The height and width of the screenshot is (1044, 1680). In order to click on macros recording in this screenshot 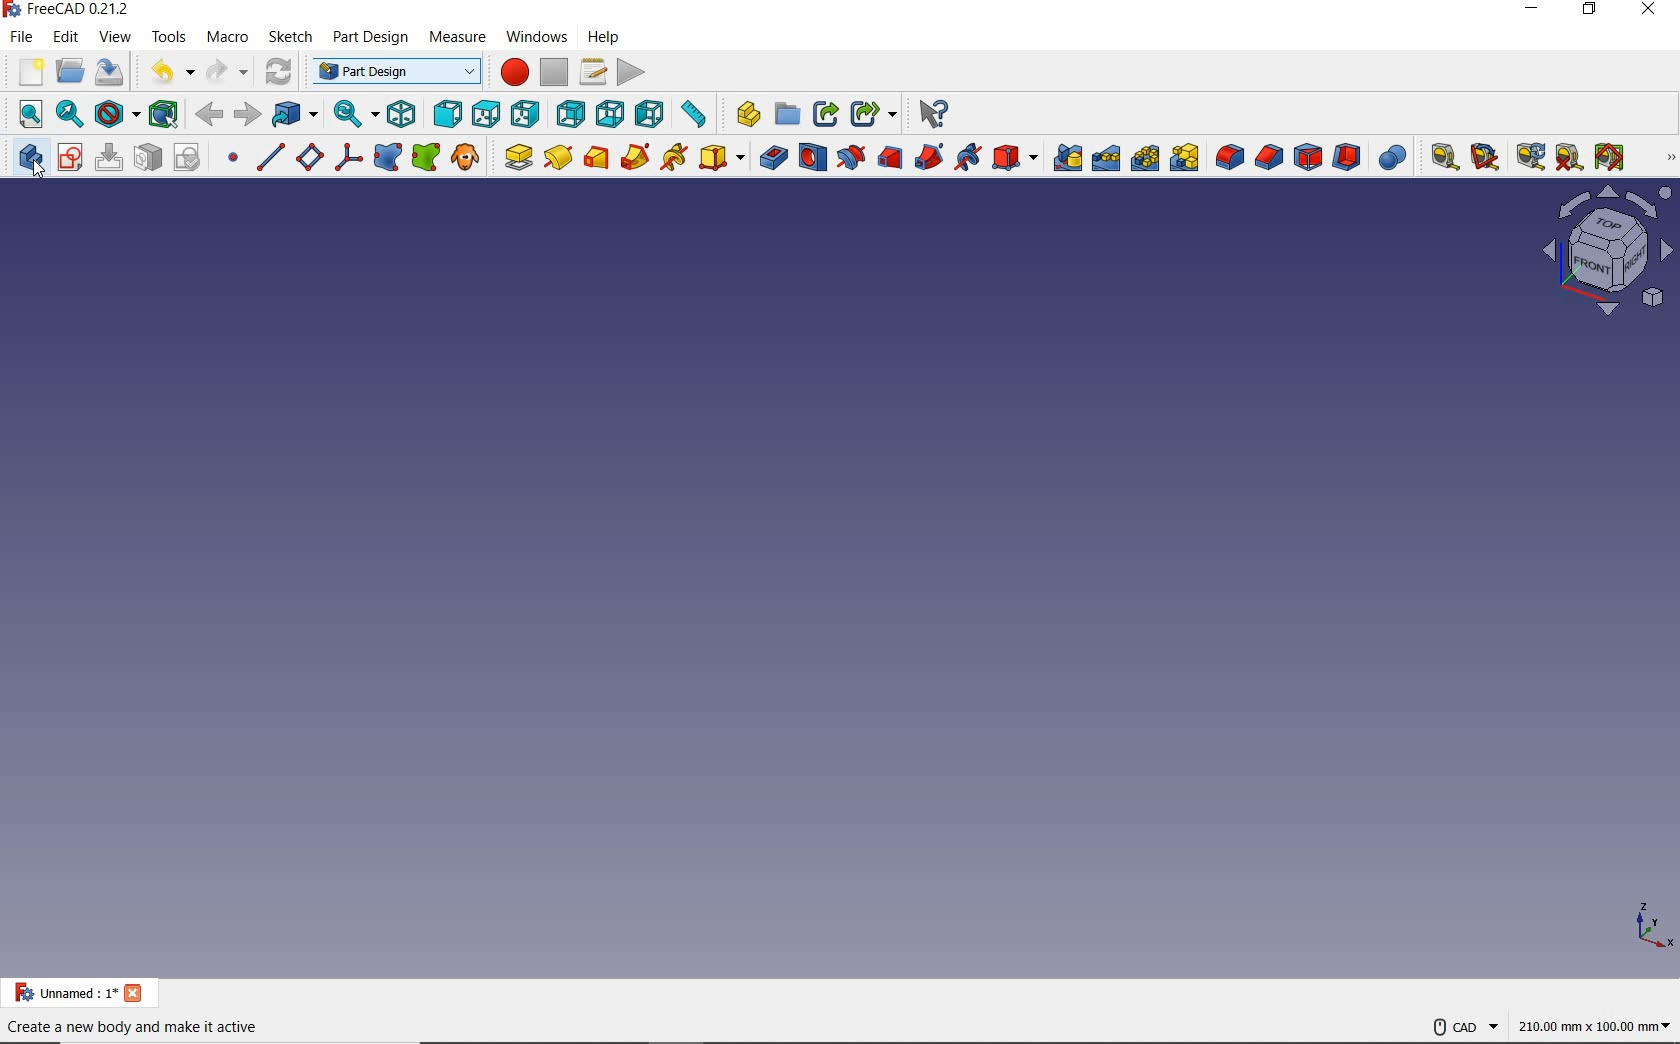, I will do `click(515, 74)`.